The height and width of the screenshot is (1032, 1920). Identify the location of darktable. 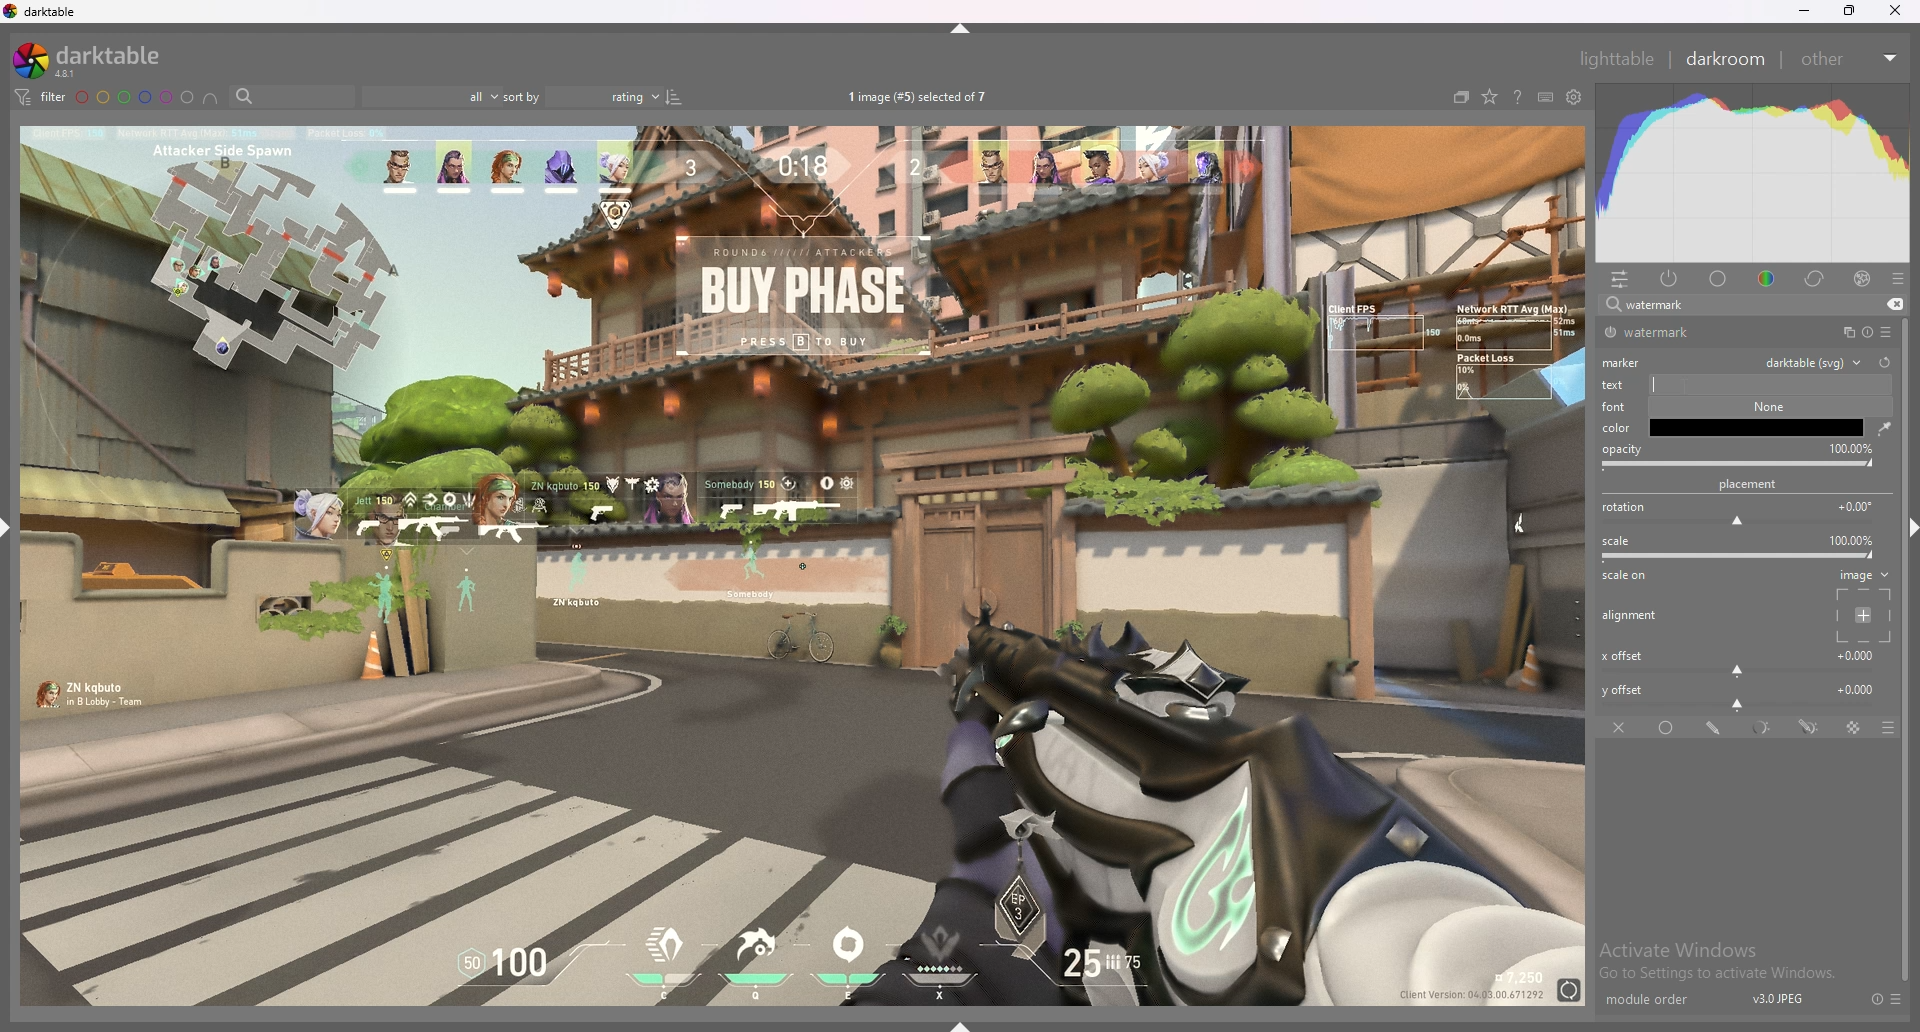
(95, 60).